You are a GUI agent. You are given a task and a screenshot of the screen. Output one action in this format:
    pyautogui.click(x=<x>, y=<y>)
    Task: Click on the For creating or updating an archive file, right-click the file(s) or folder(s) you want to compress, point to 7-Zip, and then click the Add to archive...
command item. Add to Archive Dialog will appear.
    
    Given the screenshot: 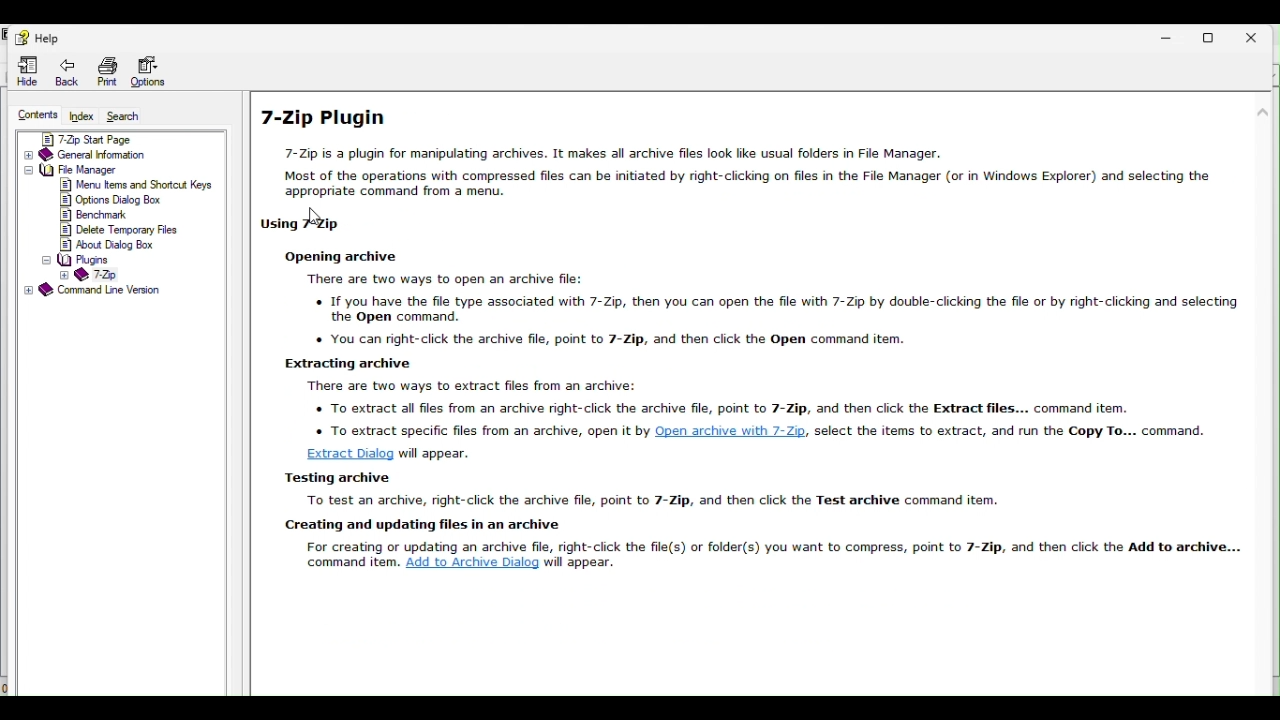 What is the action you would take?
    pyautogui.click(x=768, y=548)
    